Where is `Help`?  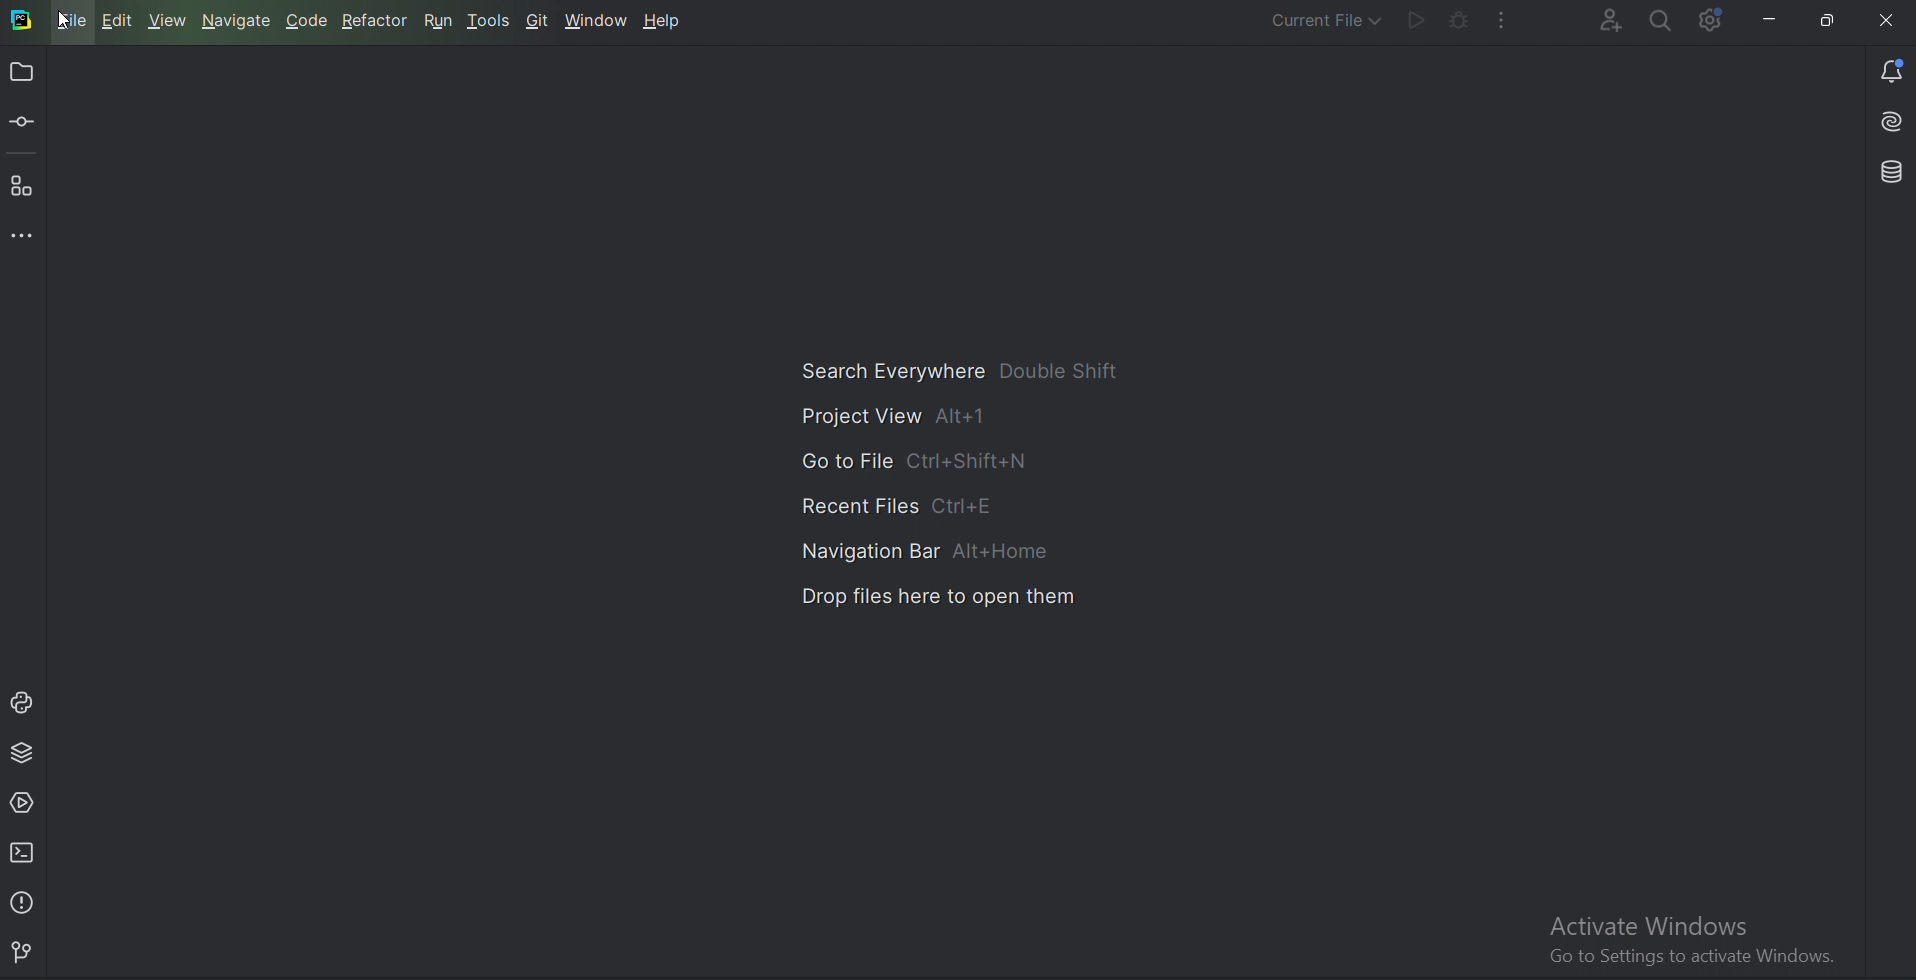
Help is located at coordinates (666, 22).